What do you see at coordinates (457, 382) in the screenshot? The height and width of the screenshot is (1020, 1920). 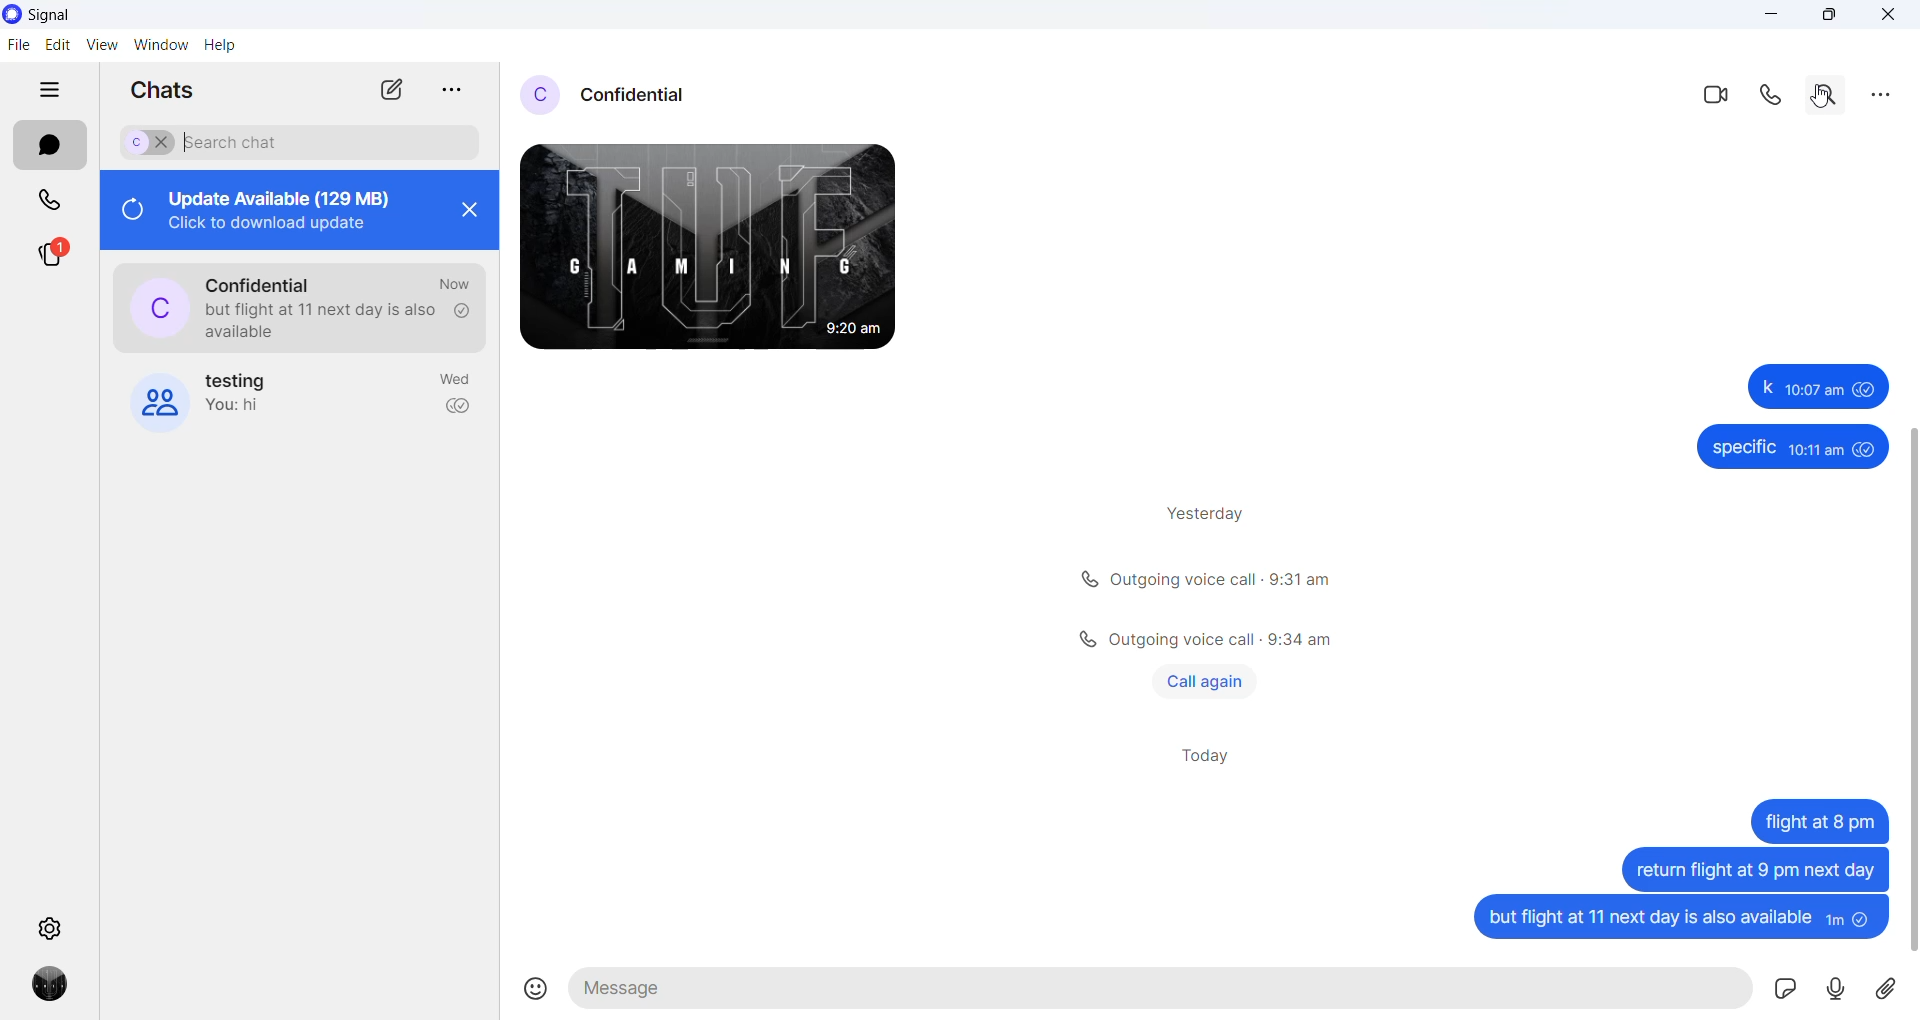 I see `last active` at bounding box center [457, 382].